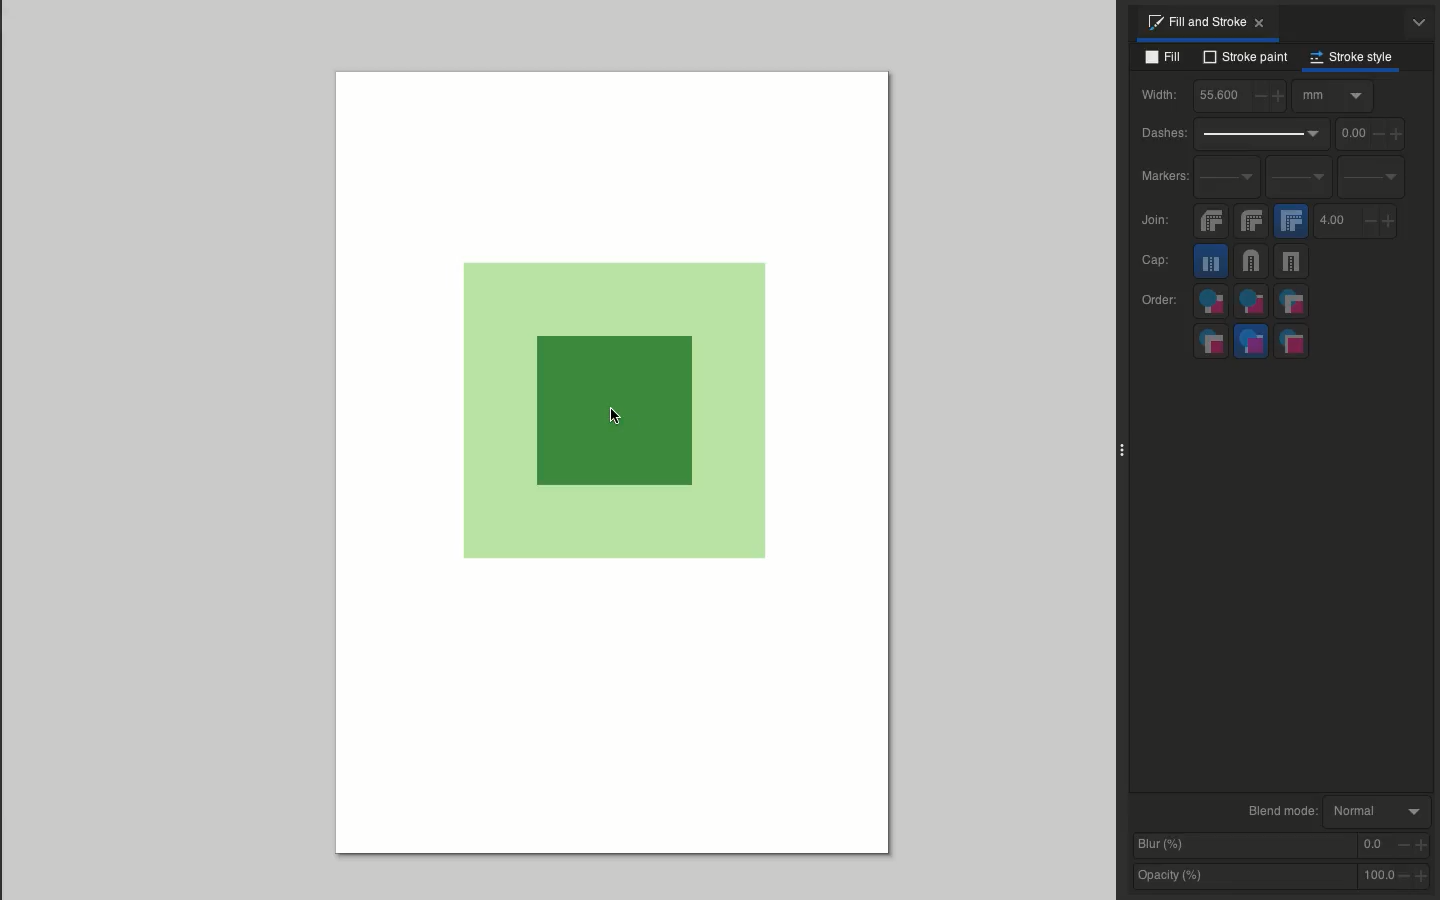 This screenshot has height=900, width=1440. I want to click on Fill, markers, stroke, so click(1292, 303).